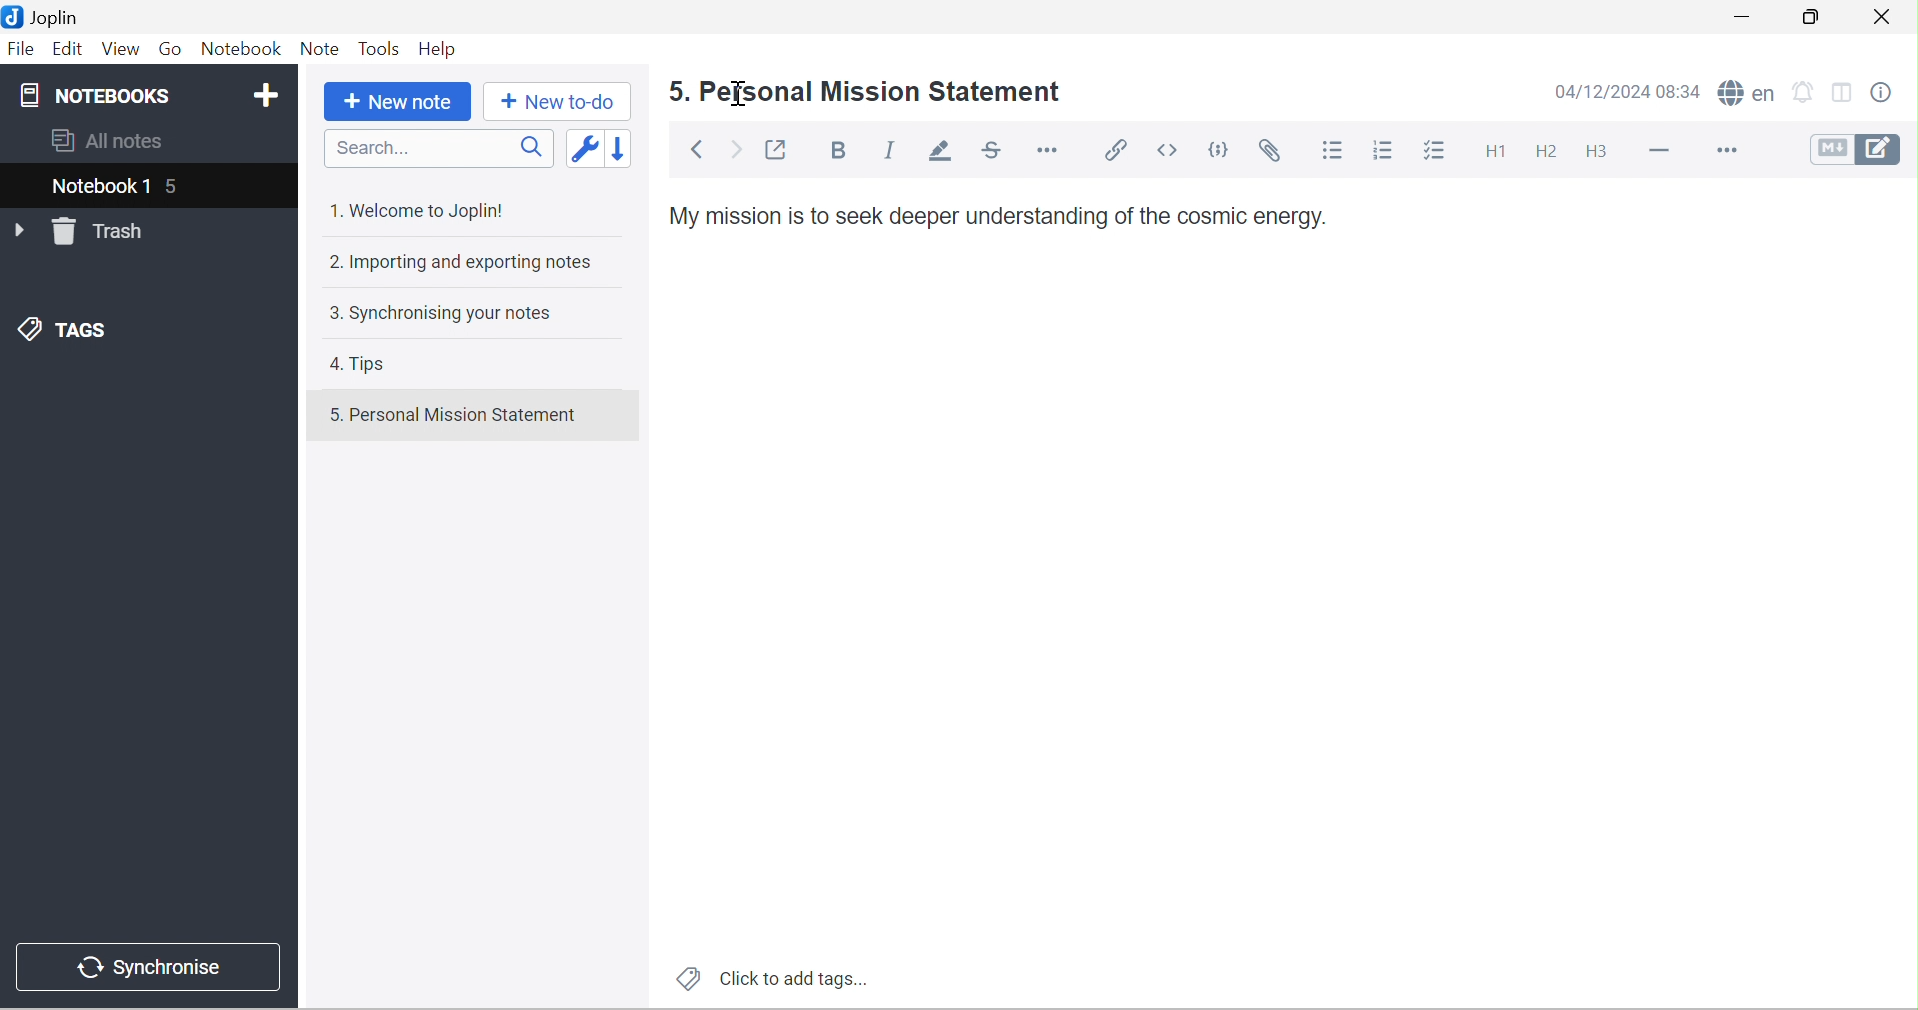  Describe the element at coordinates (1599, 152) in the screenshot. I see `Heading 3` at that location.